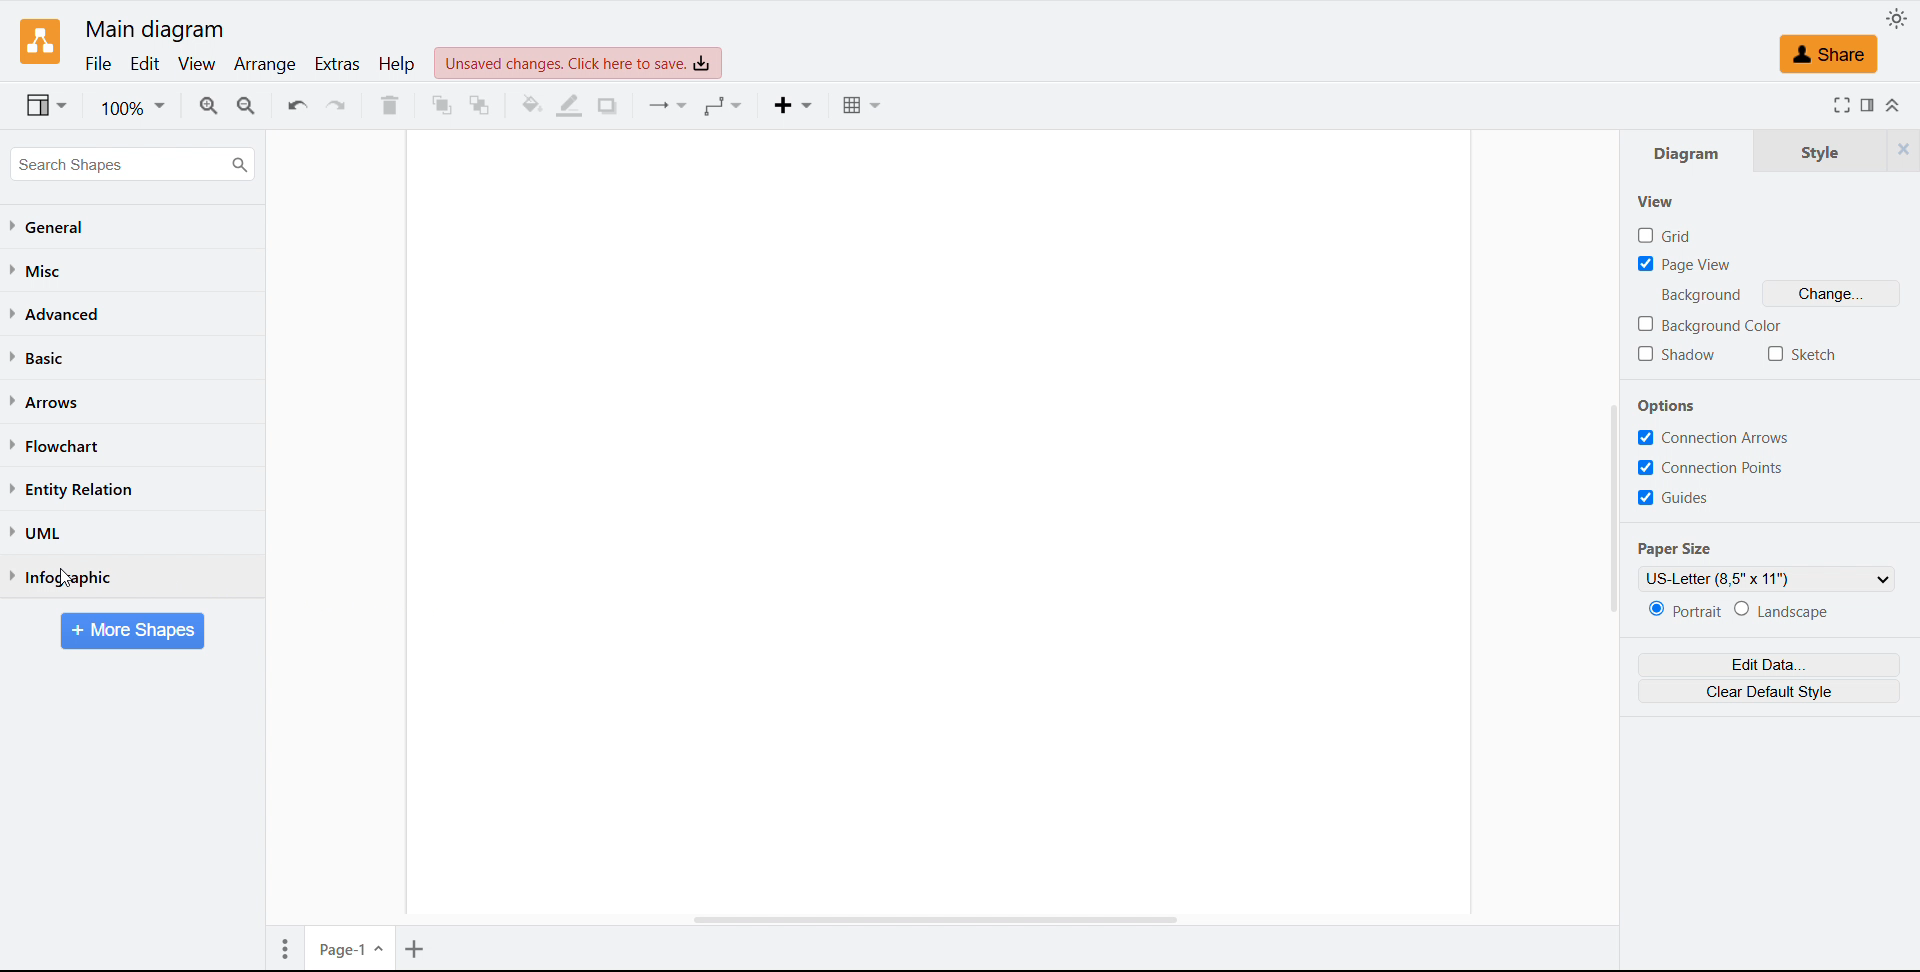  I want to click on connection points , so click(1710, 467).